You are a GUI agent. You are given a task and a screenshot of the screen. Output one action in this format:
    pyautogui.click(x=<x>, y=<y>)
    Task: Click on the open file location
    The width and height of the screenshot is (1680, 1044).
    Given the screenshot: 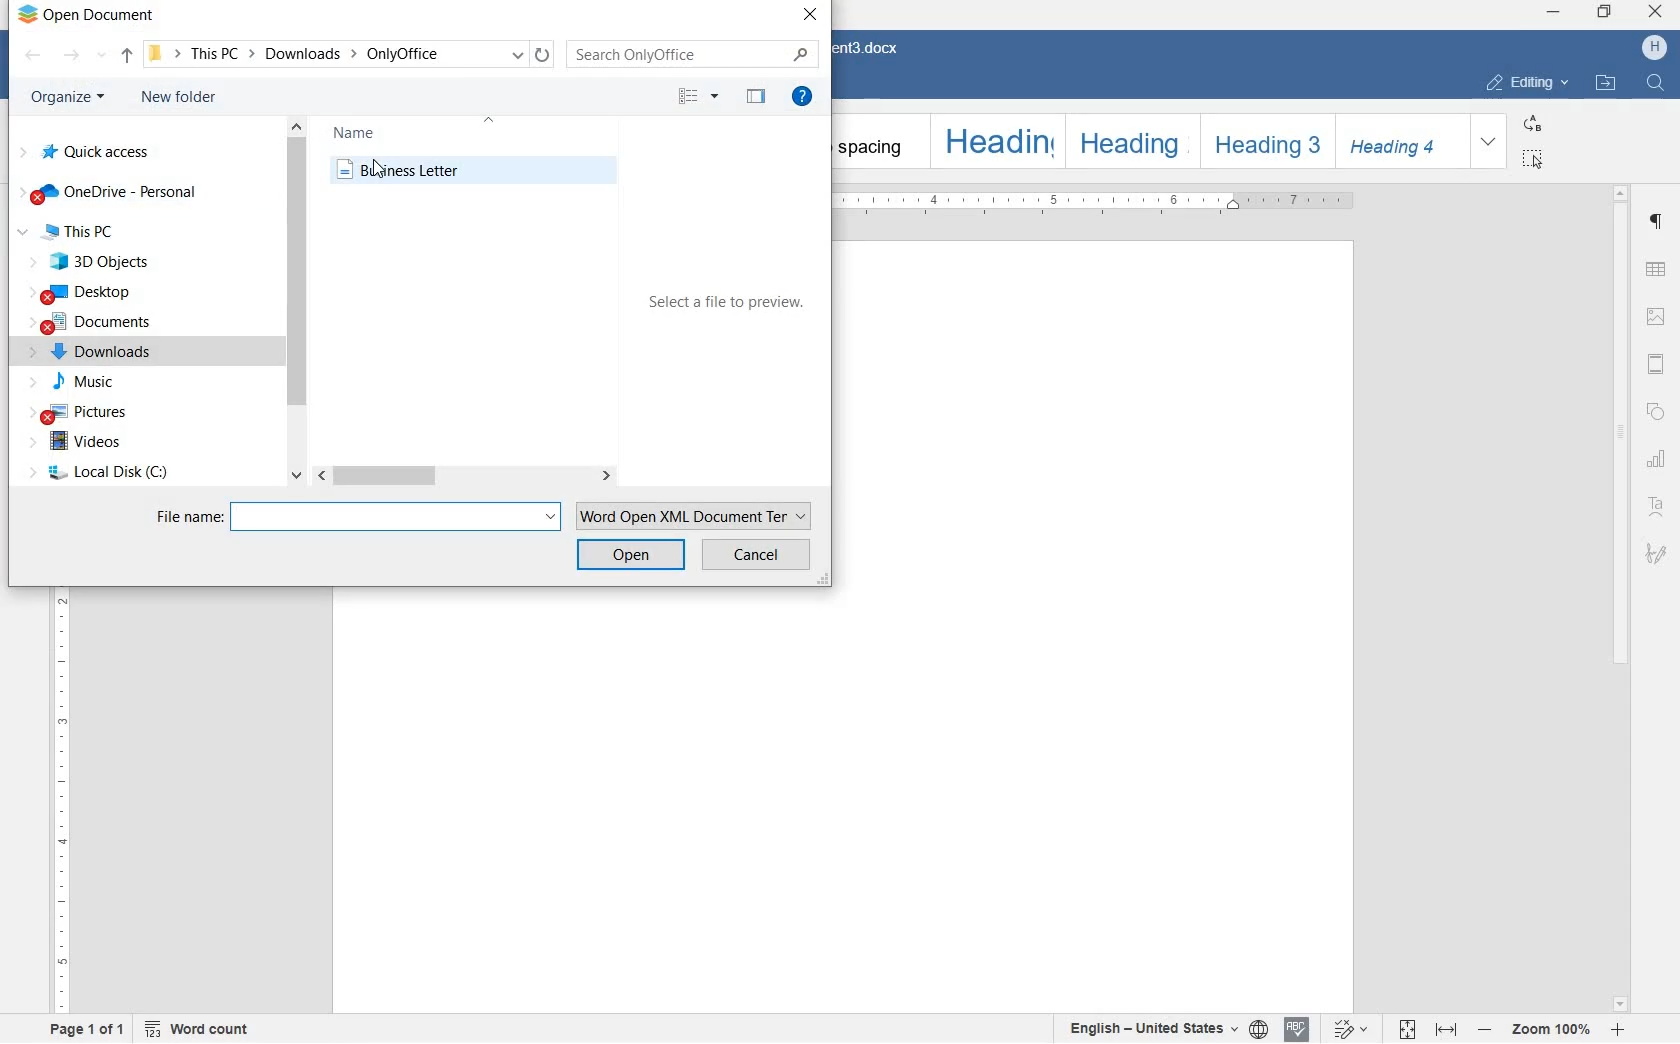 What is the action you would take?
    pyautogui.click(x=1604, y=84)
    